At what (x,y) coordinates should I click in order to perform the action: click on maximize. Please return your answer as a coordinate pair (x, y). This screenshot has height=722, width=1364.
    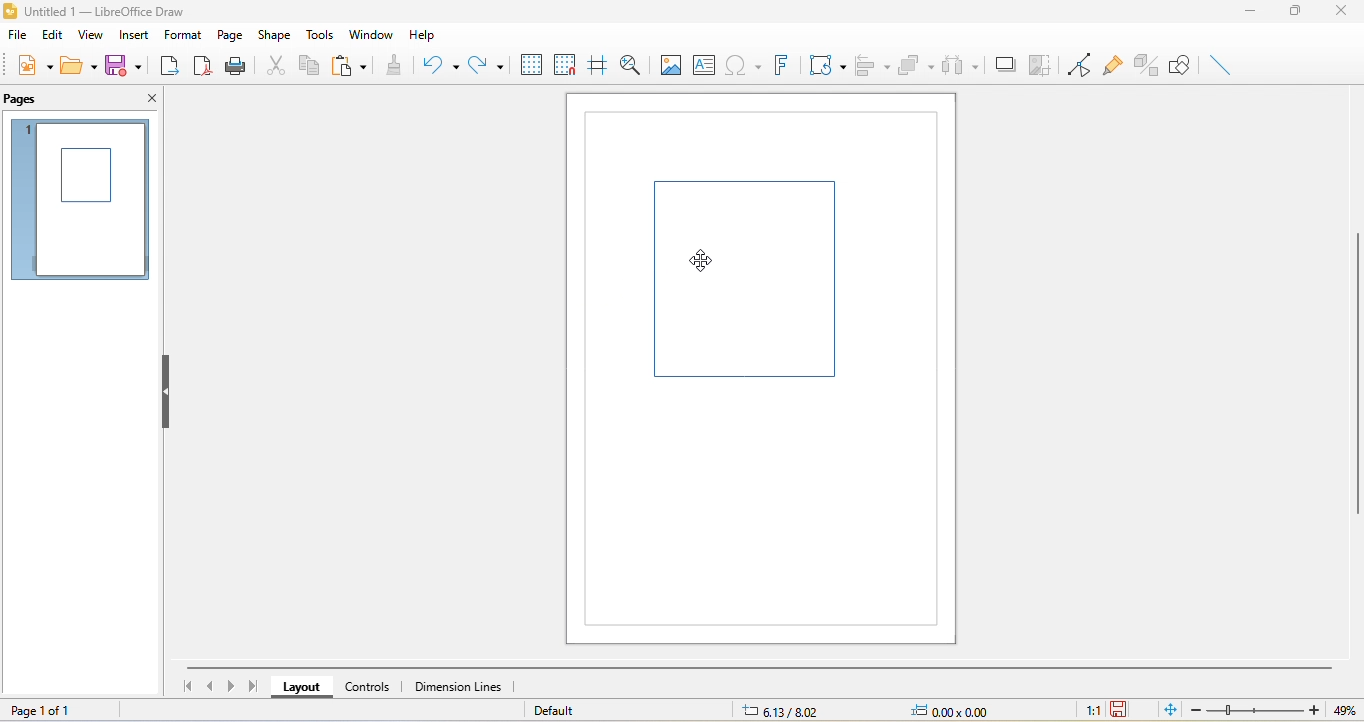
    Looking at the image, I should click on (1295, 13).